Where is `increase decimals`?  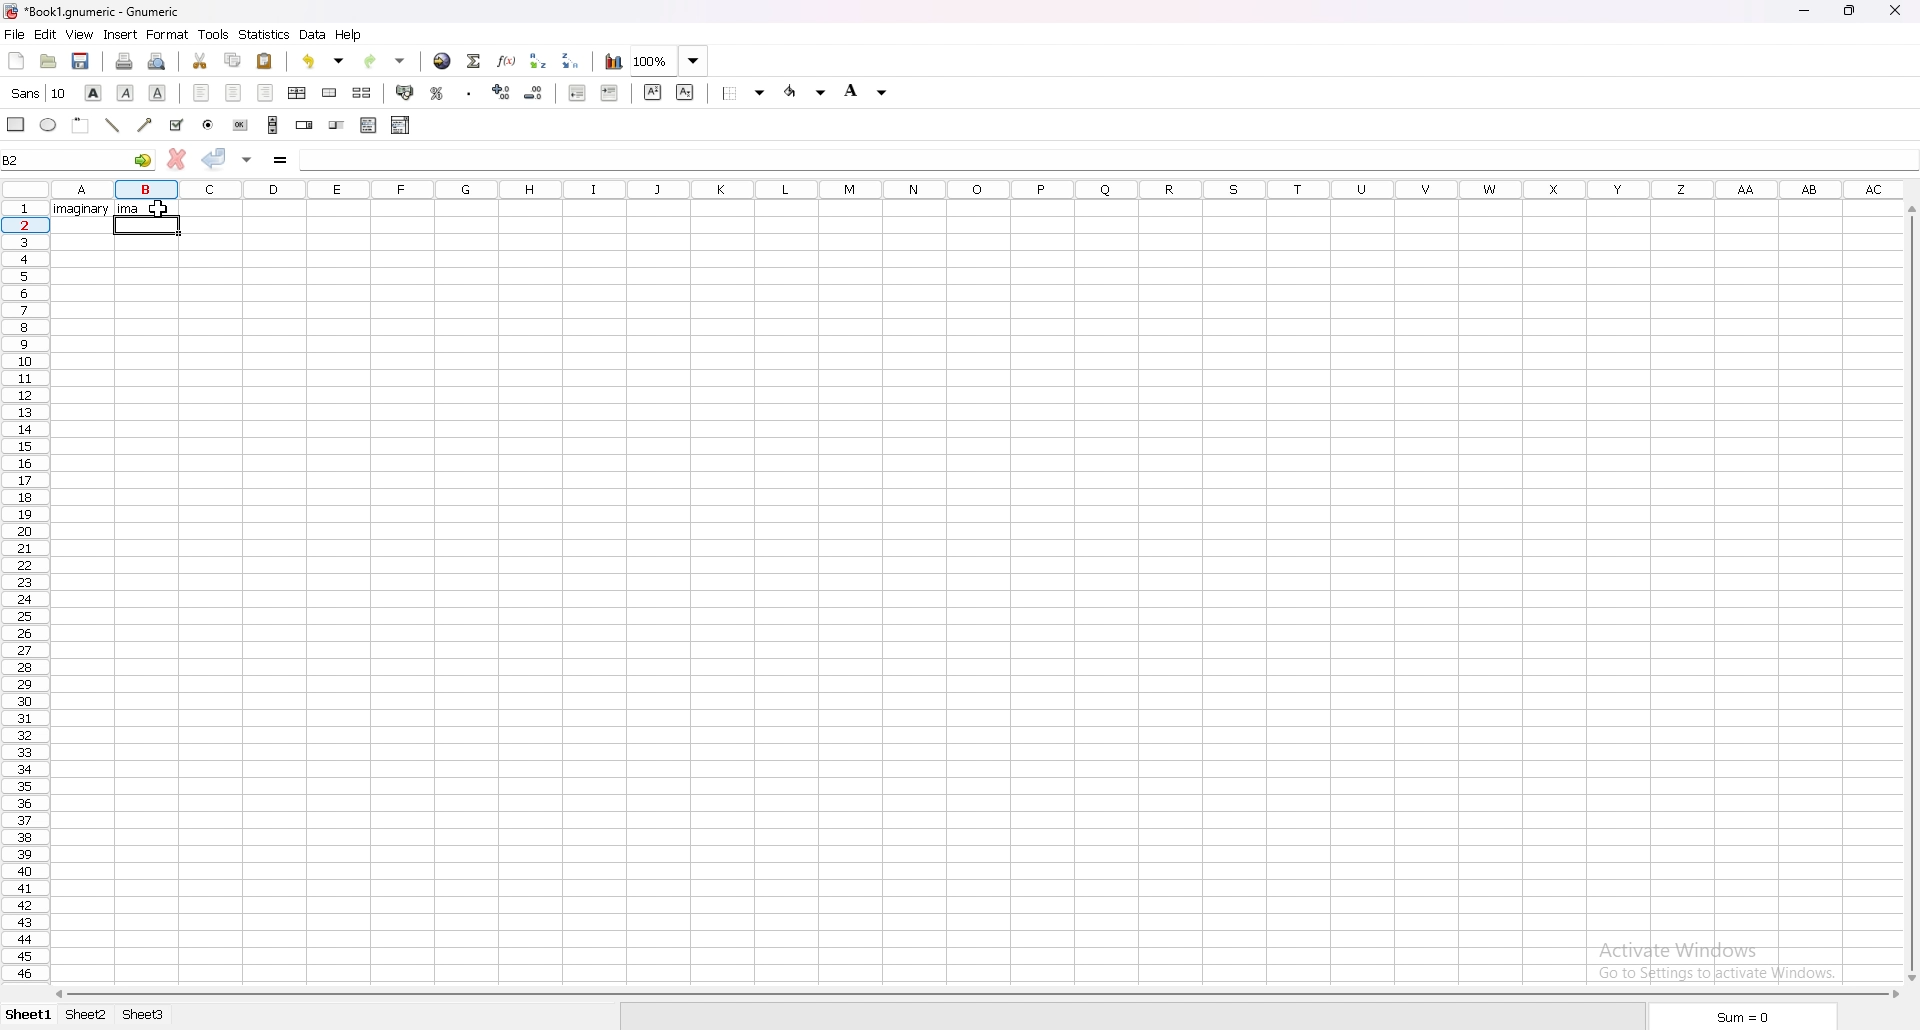
increase decimals is located at coordinates (502, 92).